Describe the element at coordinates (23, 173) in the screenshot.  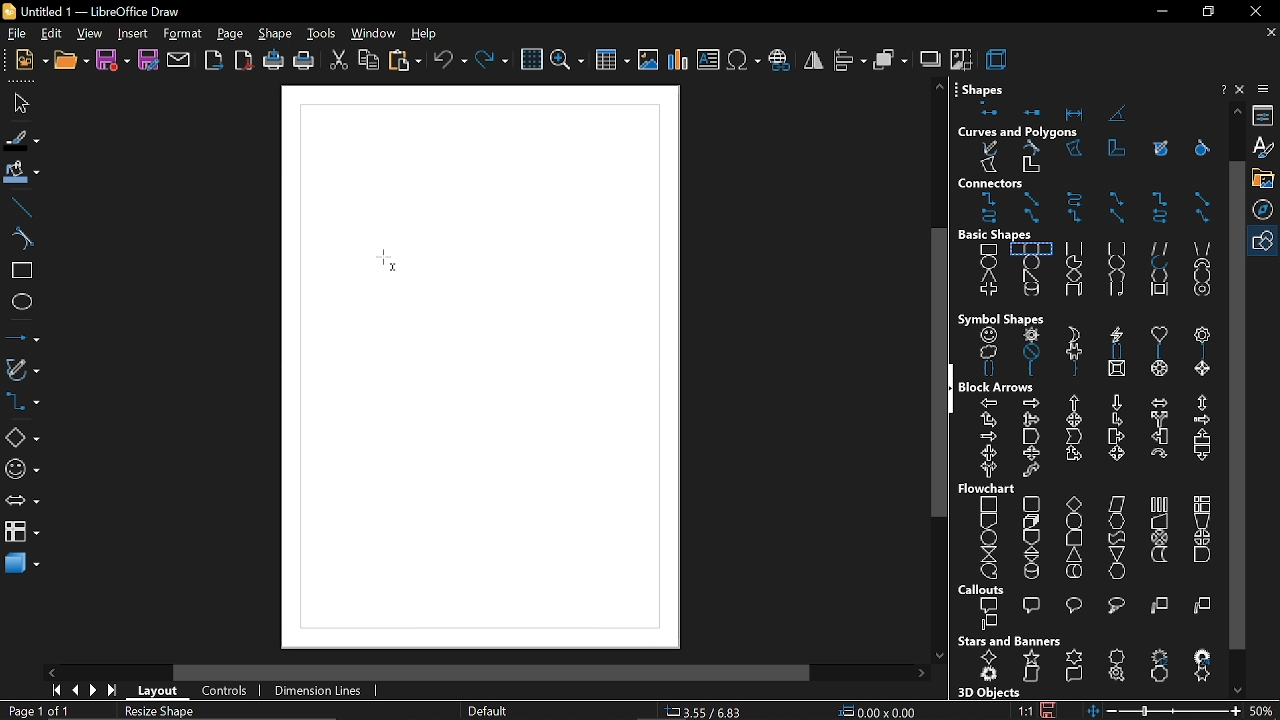
I see `fill color` at that location.